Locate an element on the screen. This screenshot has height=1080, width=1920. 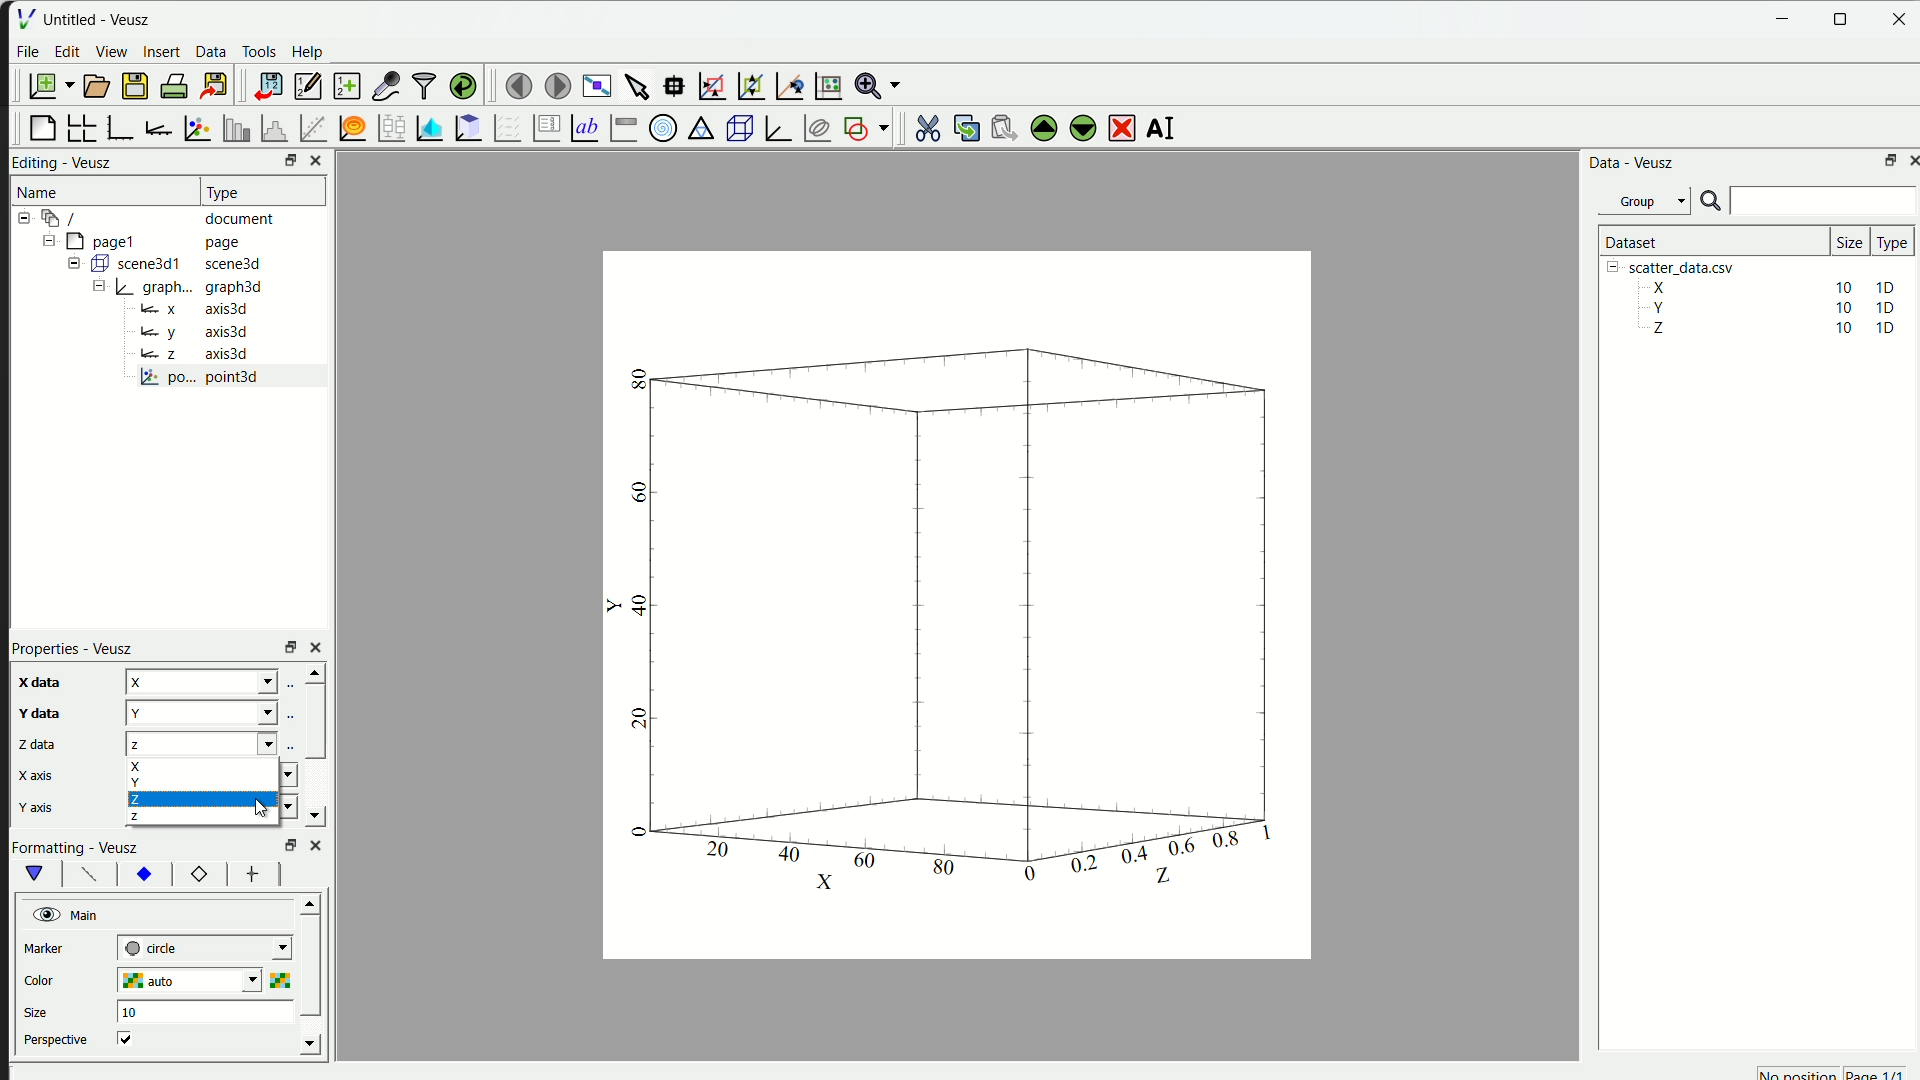
down is located at coordinates (319, 817).